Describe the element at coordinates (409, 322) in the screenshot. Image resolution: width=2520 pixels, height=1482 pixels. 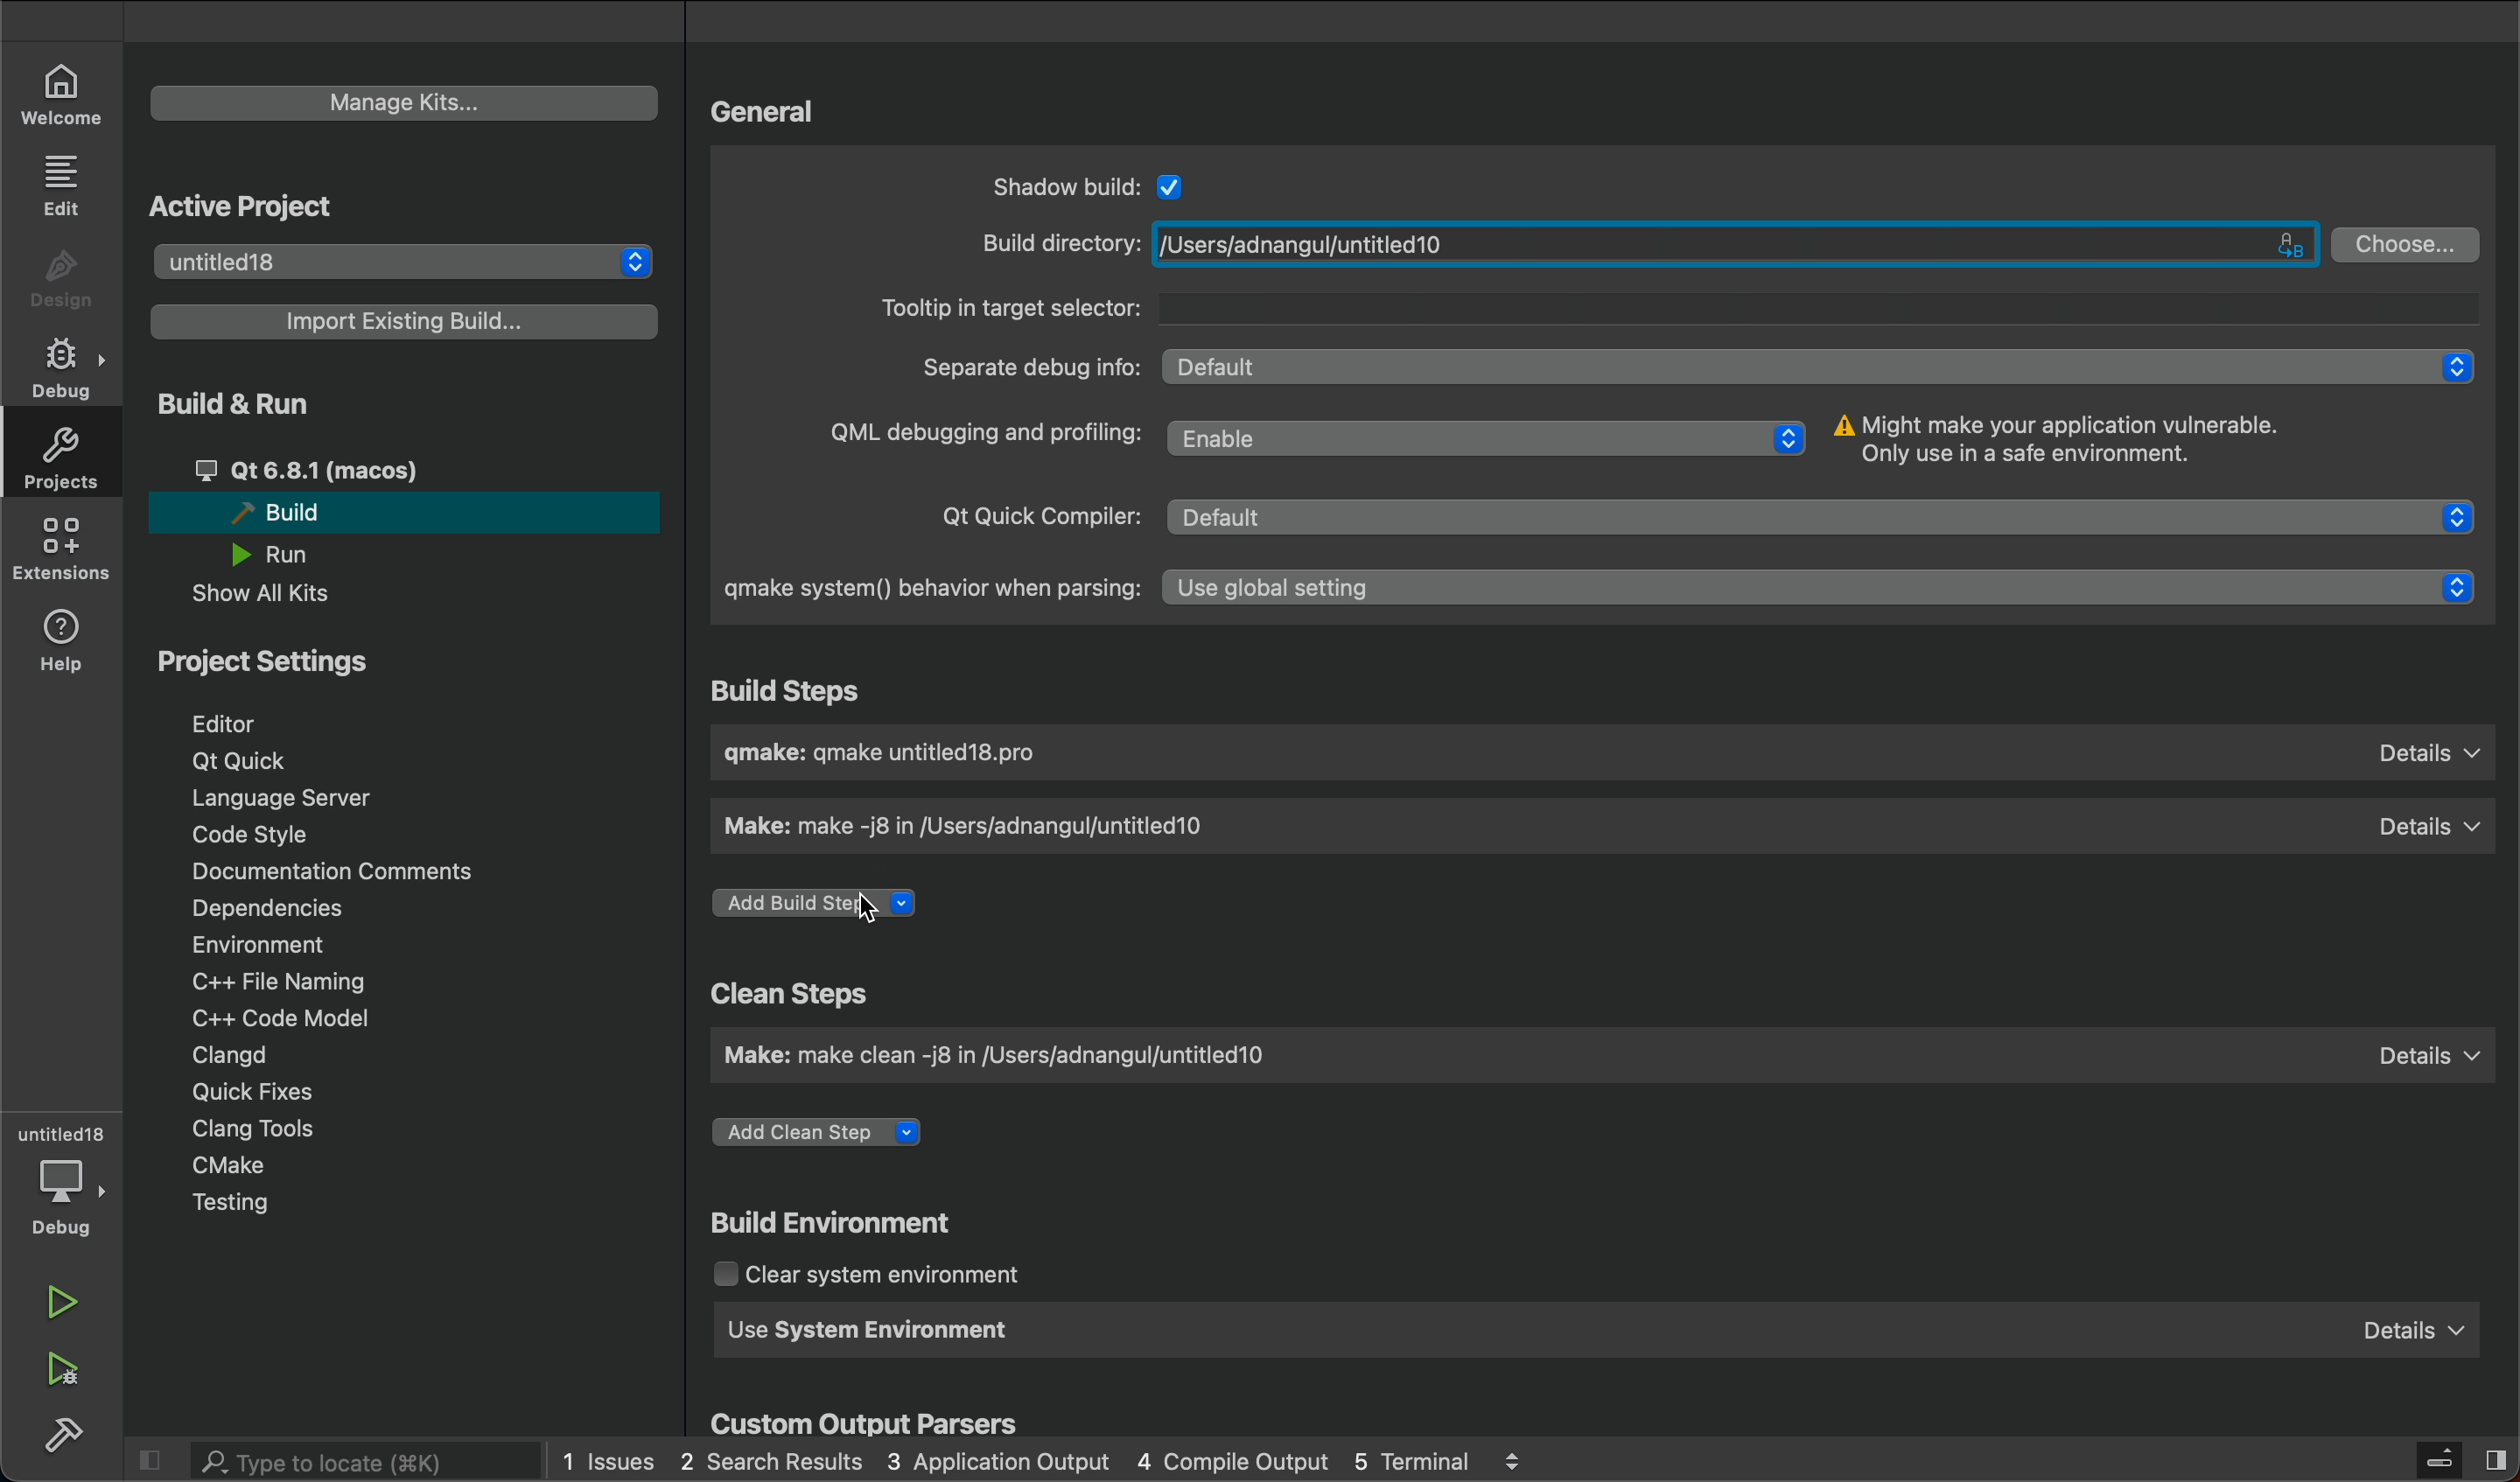
I see `Import Existing Build...` at that location.